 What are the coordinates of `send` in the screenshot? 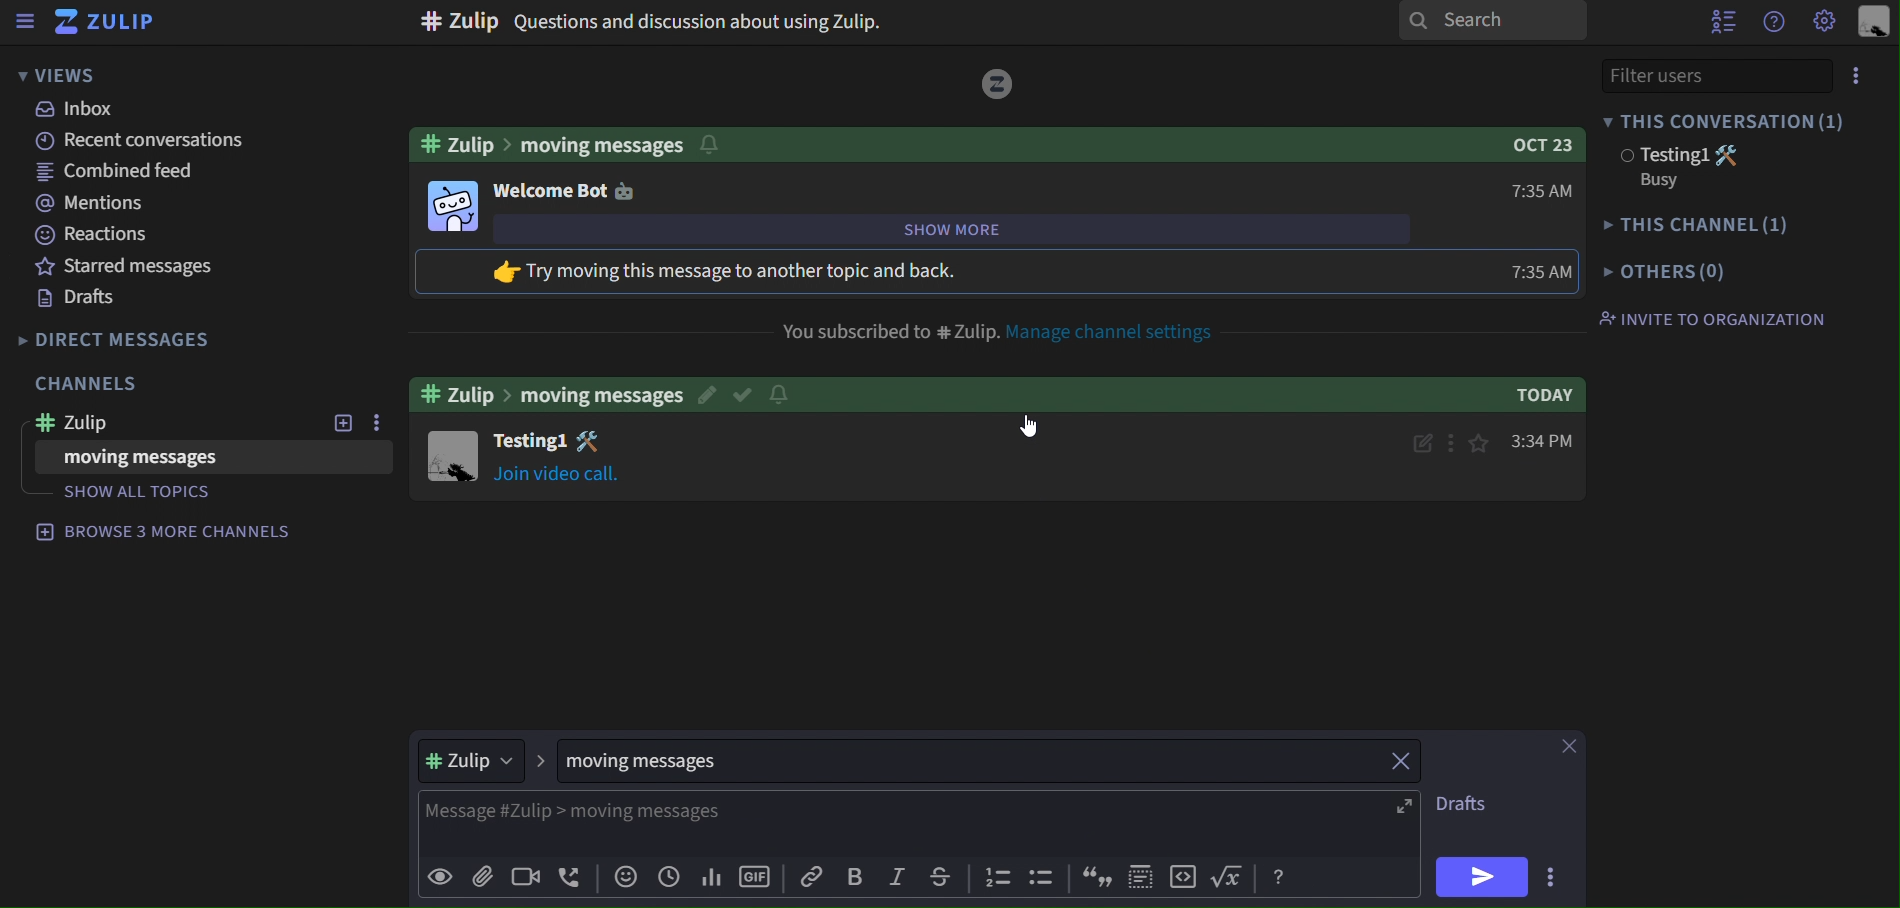 It's located at (1476, 876).